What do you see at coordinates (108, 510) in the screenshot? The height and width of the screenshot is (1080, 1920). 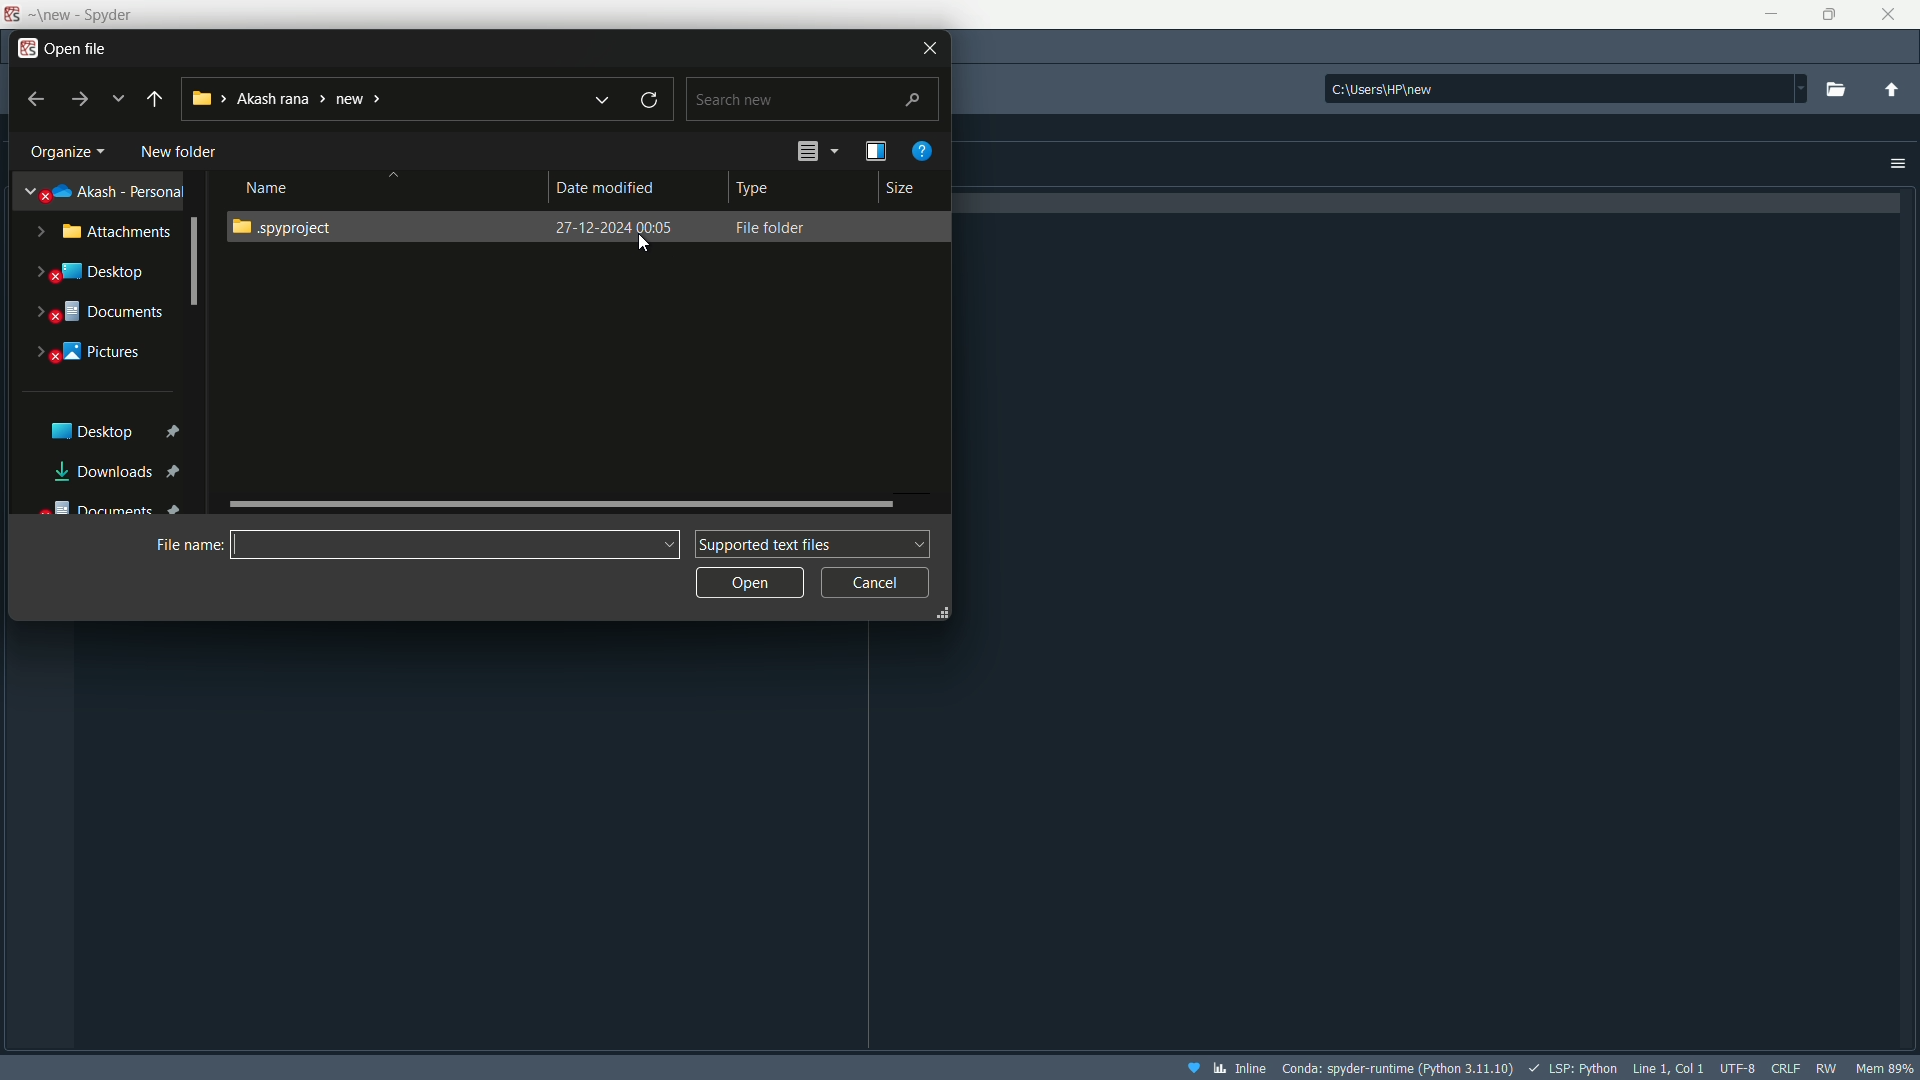 I see `Documents` at bounding box center [108, 510].